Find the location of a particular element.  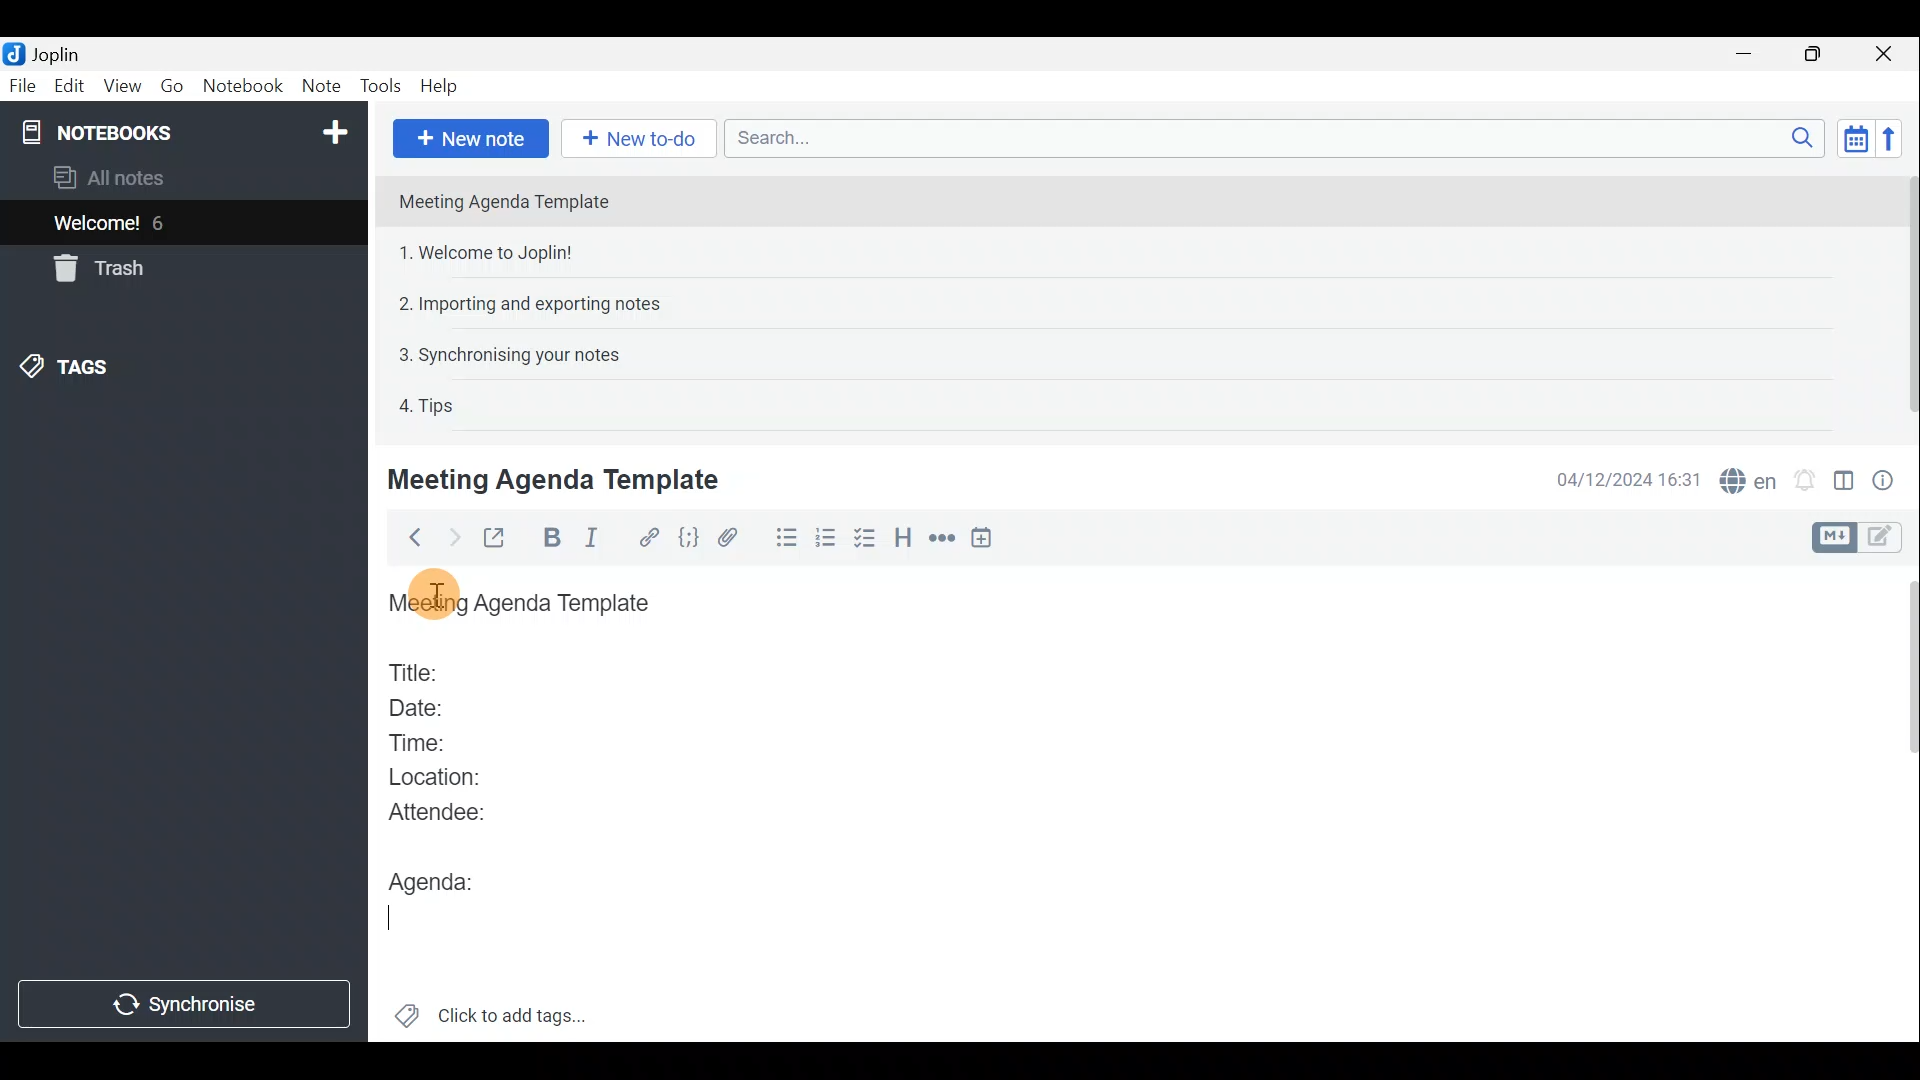

Cursor is located at coordinates (395, 920).